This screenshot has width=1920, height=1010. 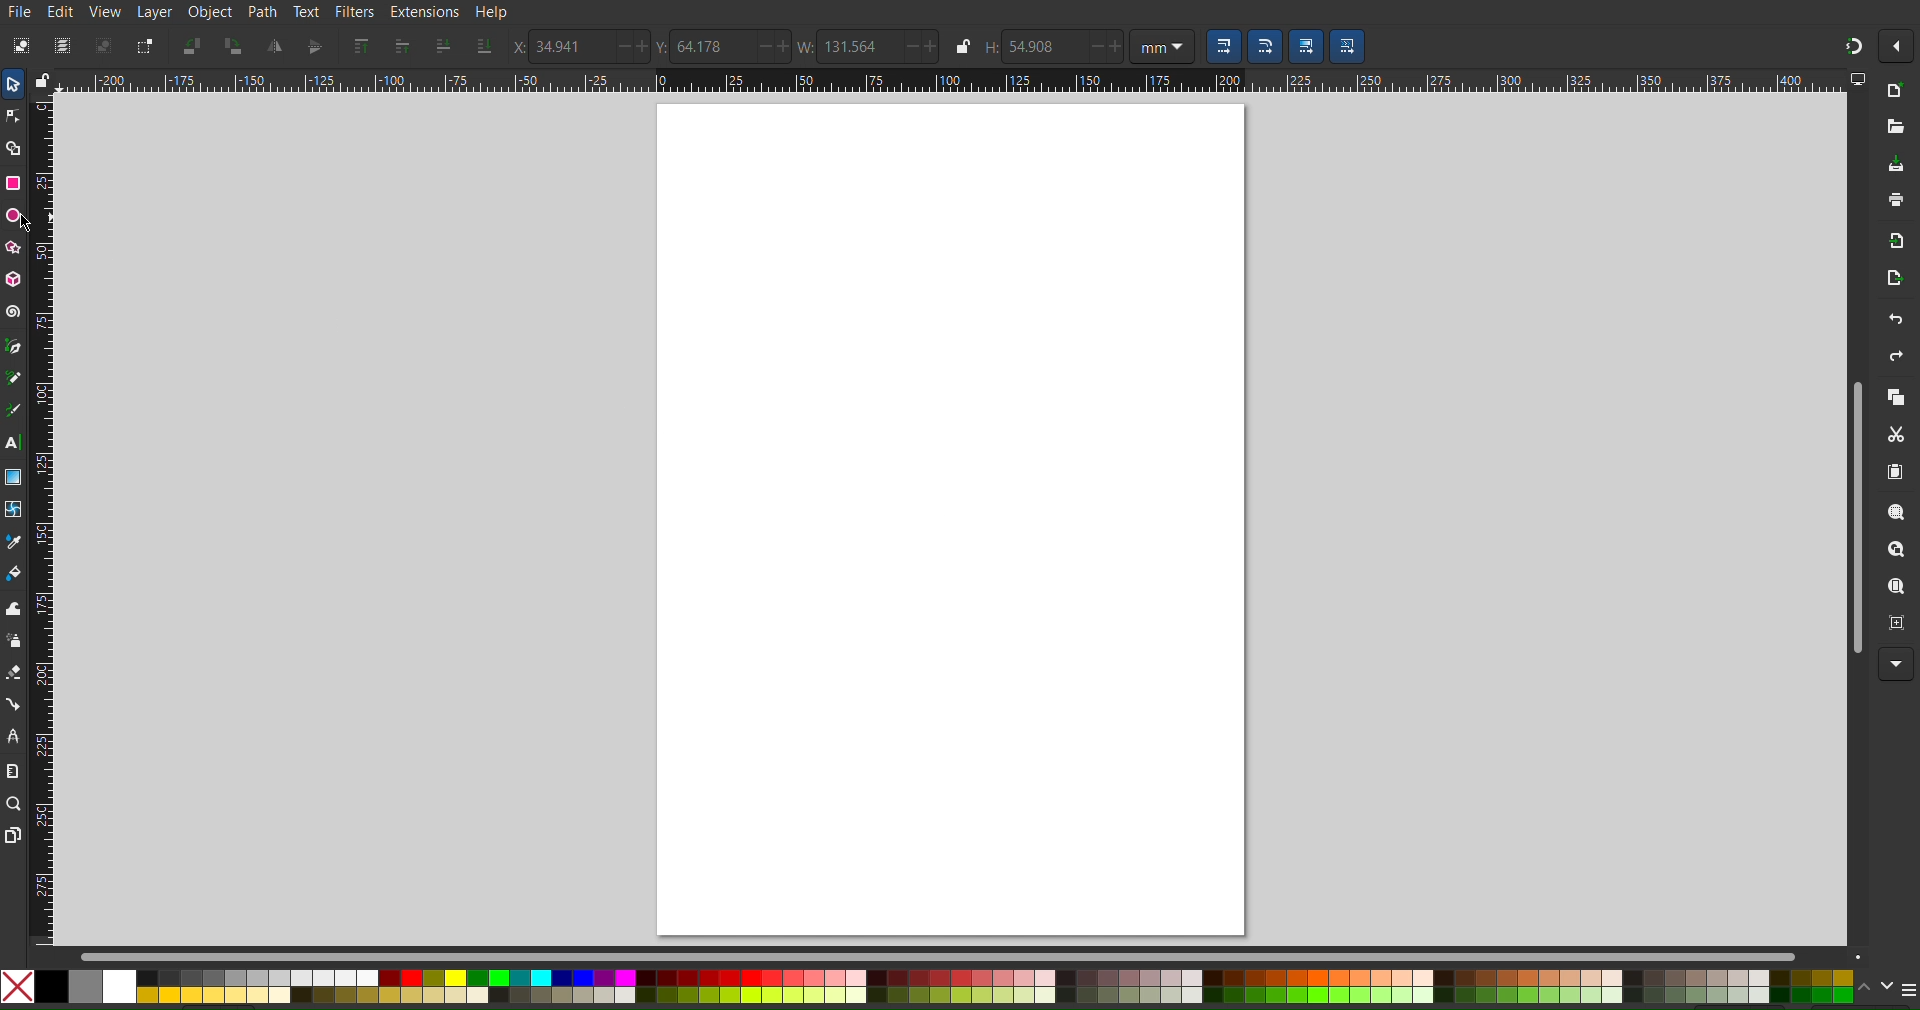 What do you see at coordinates (1895, 550) in the screenshot?
I see `Zoom Drawing` at bounding box center [1895, 550].